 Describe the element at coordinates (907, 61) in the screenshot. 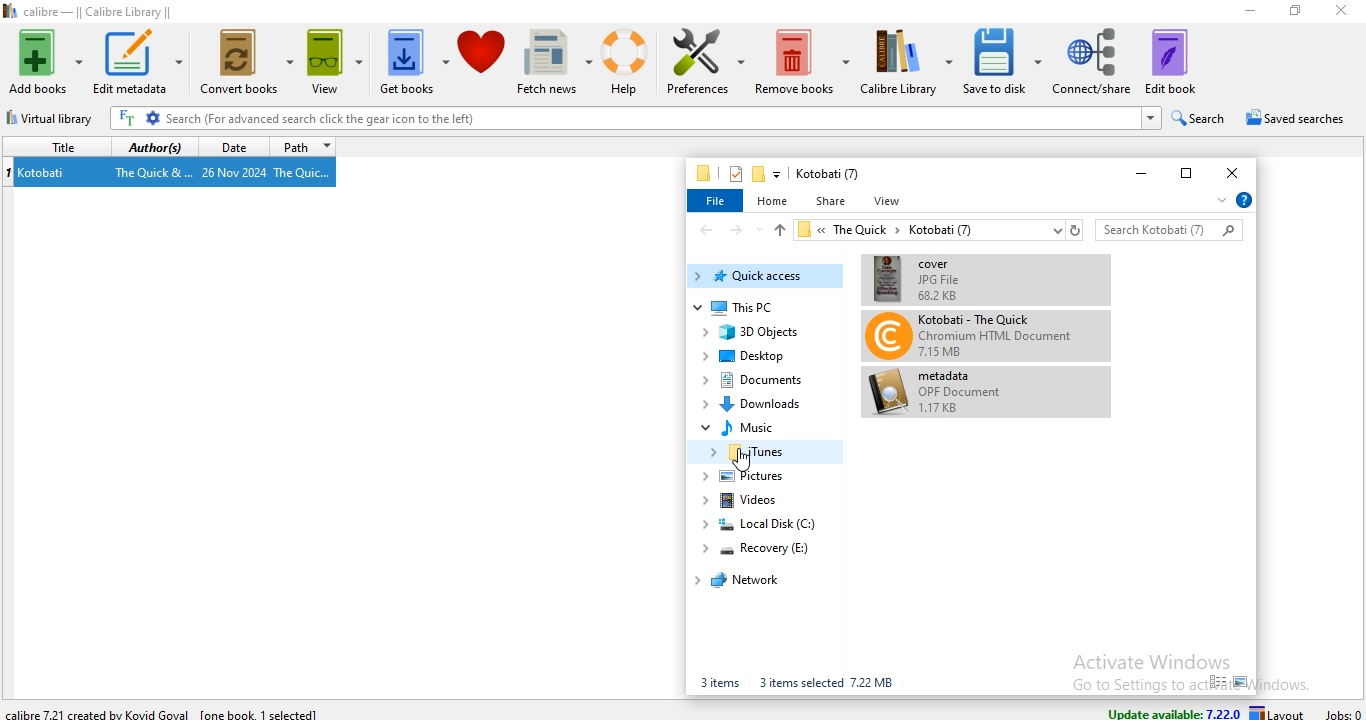

I see `calibre library` at that location.